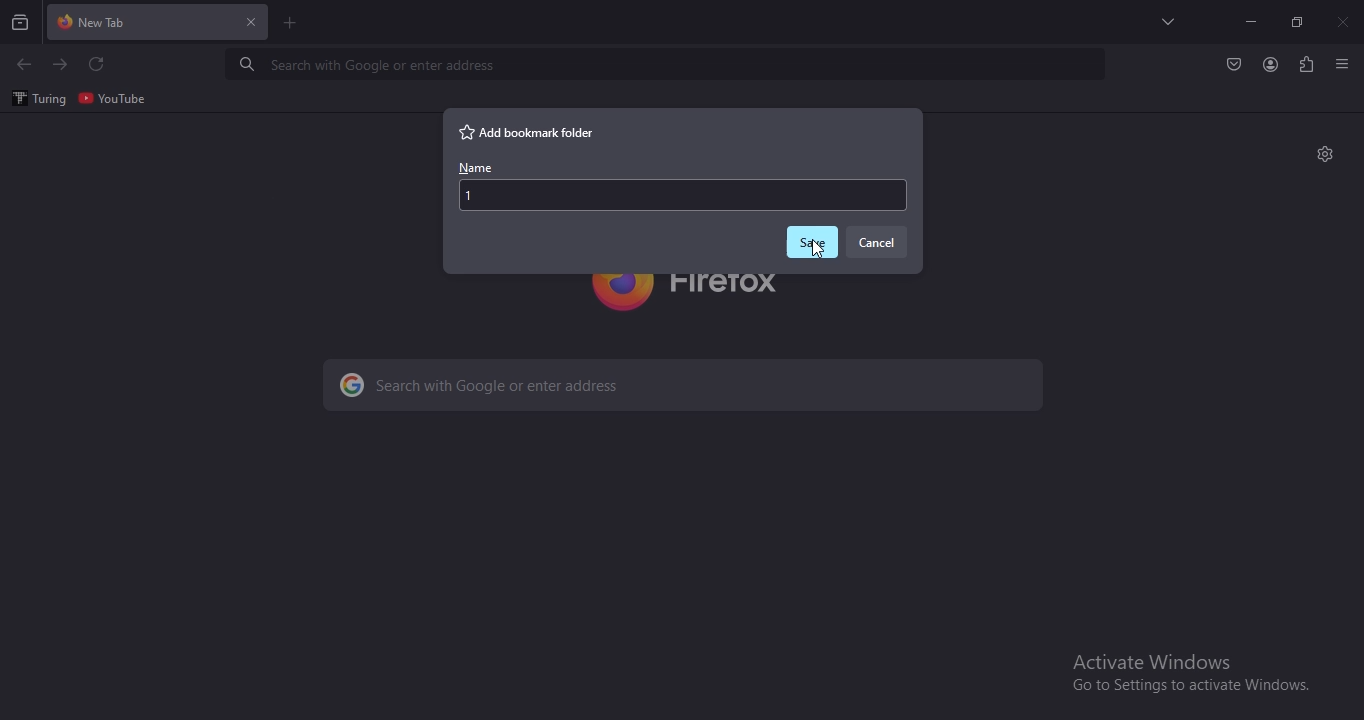  I want to click on 1, so click(470, 195).